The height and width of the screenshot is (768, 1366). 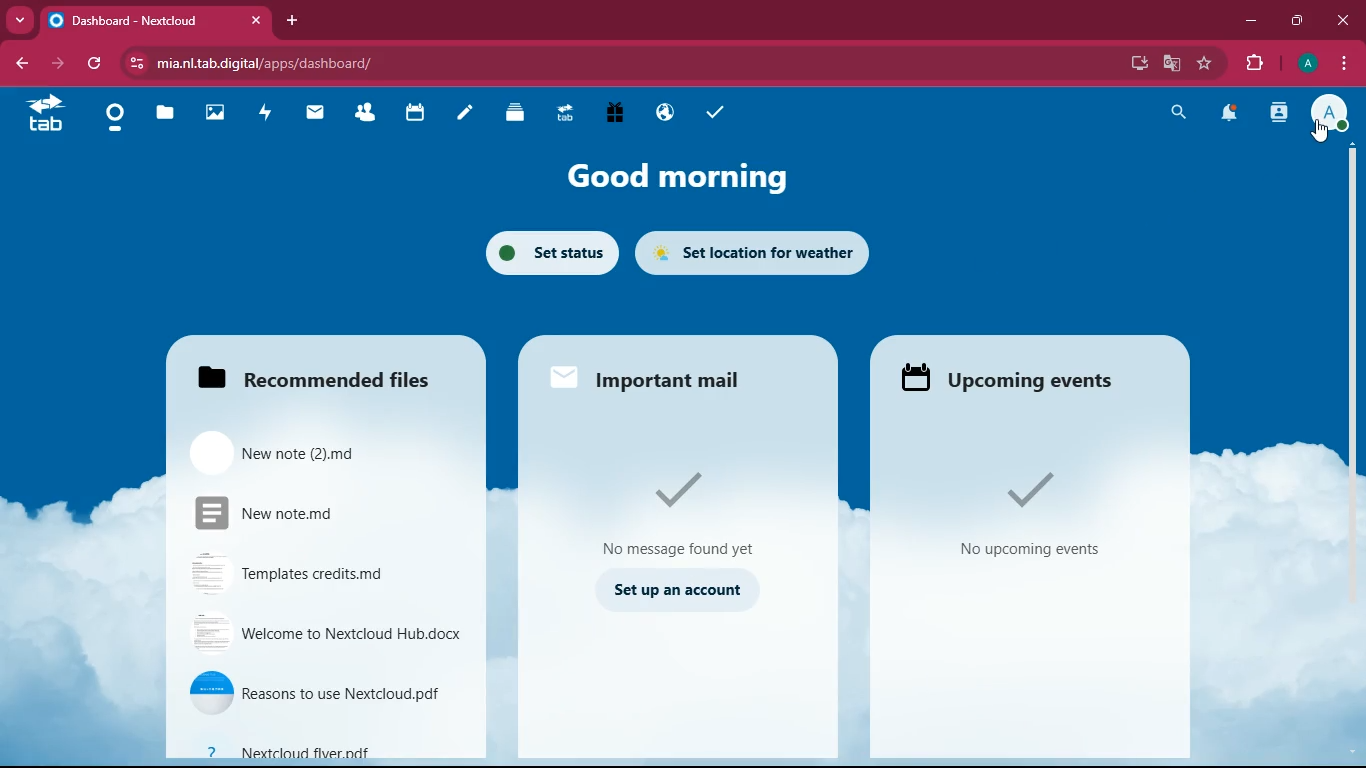 I want to click on good morning, so click(x=665, y=173).